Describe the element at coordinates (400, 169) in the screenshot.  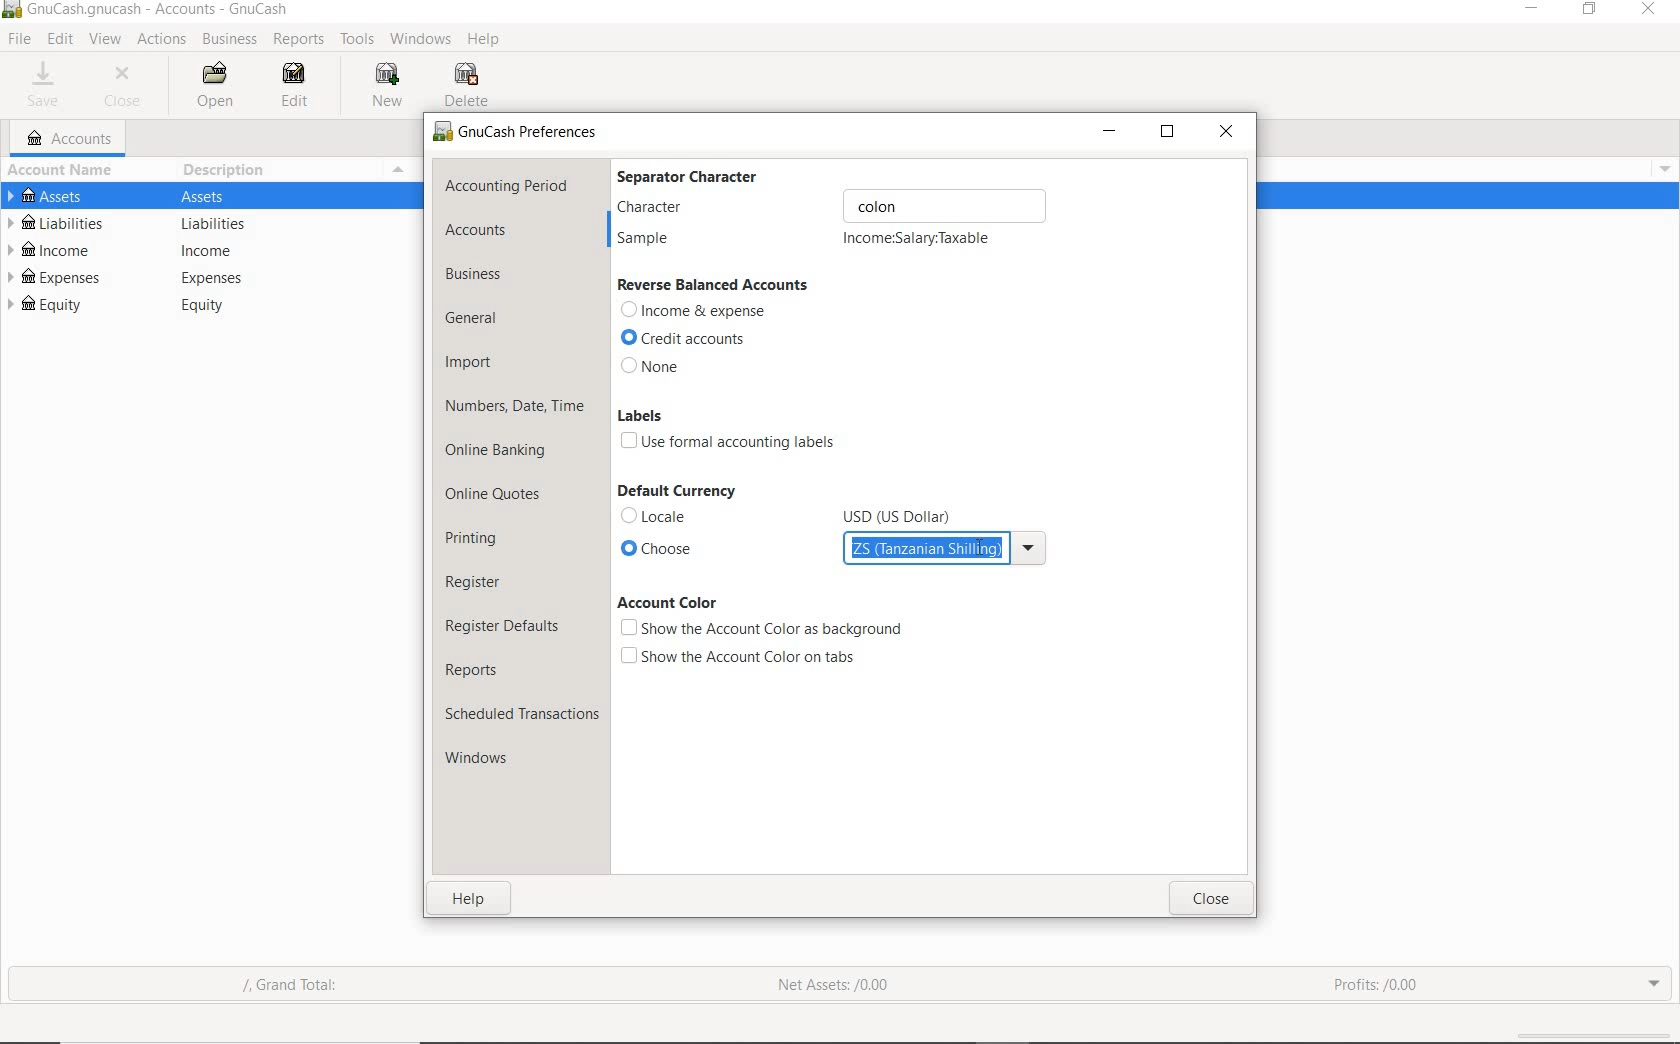
I see `Menu` at that location.